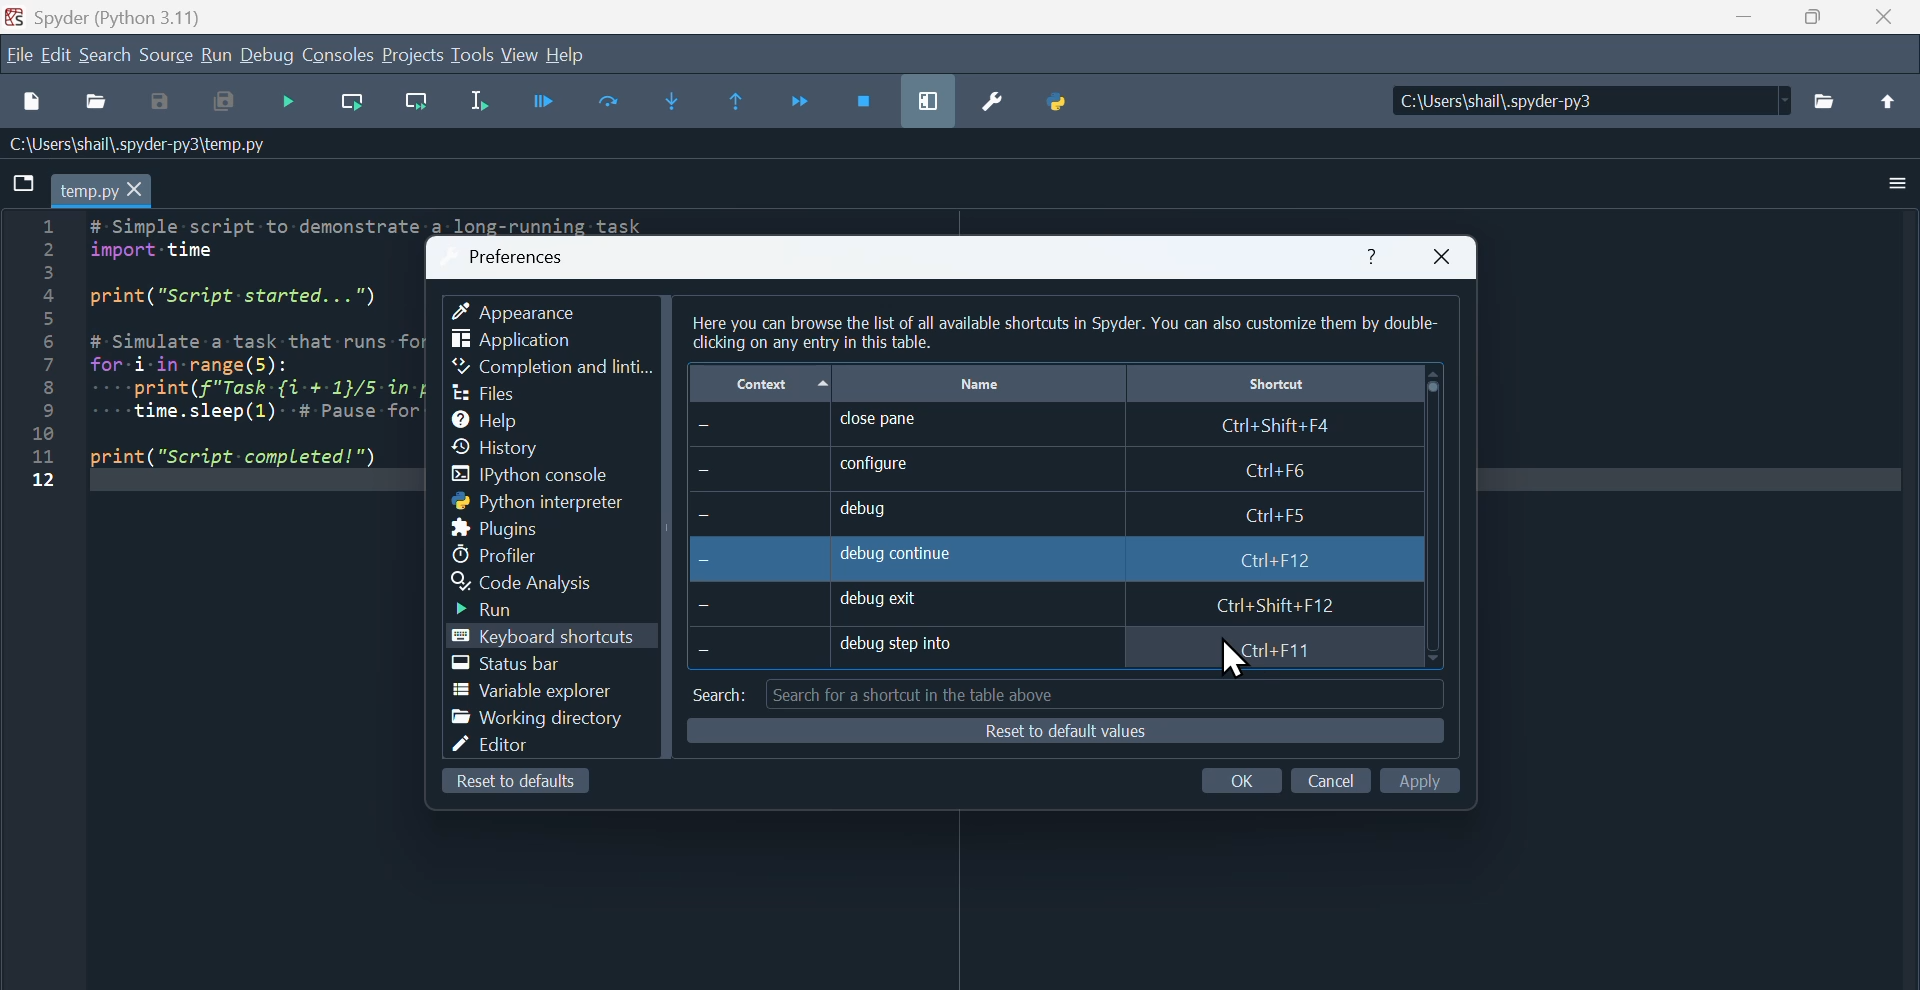 The width and height of the screenshot is (1920, 990). What do you see at coordinates (503, 553) in the screenshot?
I see `Profiler` at bounding box center [503, 553].